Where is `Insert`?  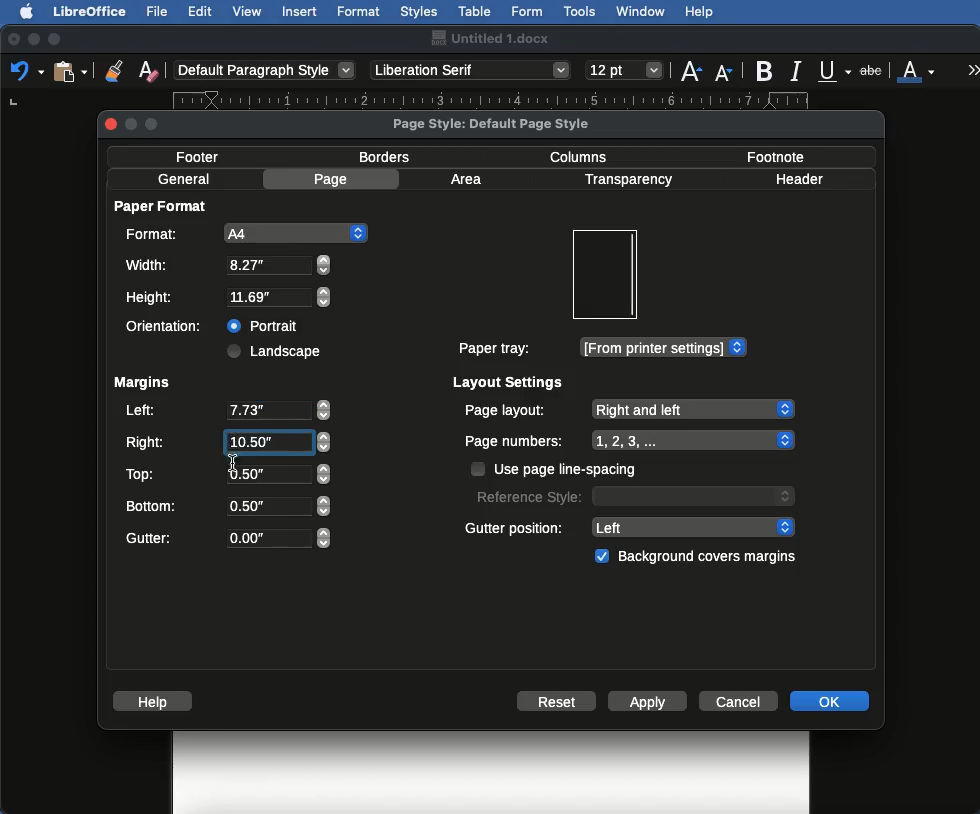 Insert is located at coordinates (300, 11).